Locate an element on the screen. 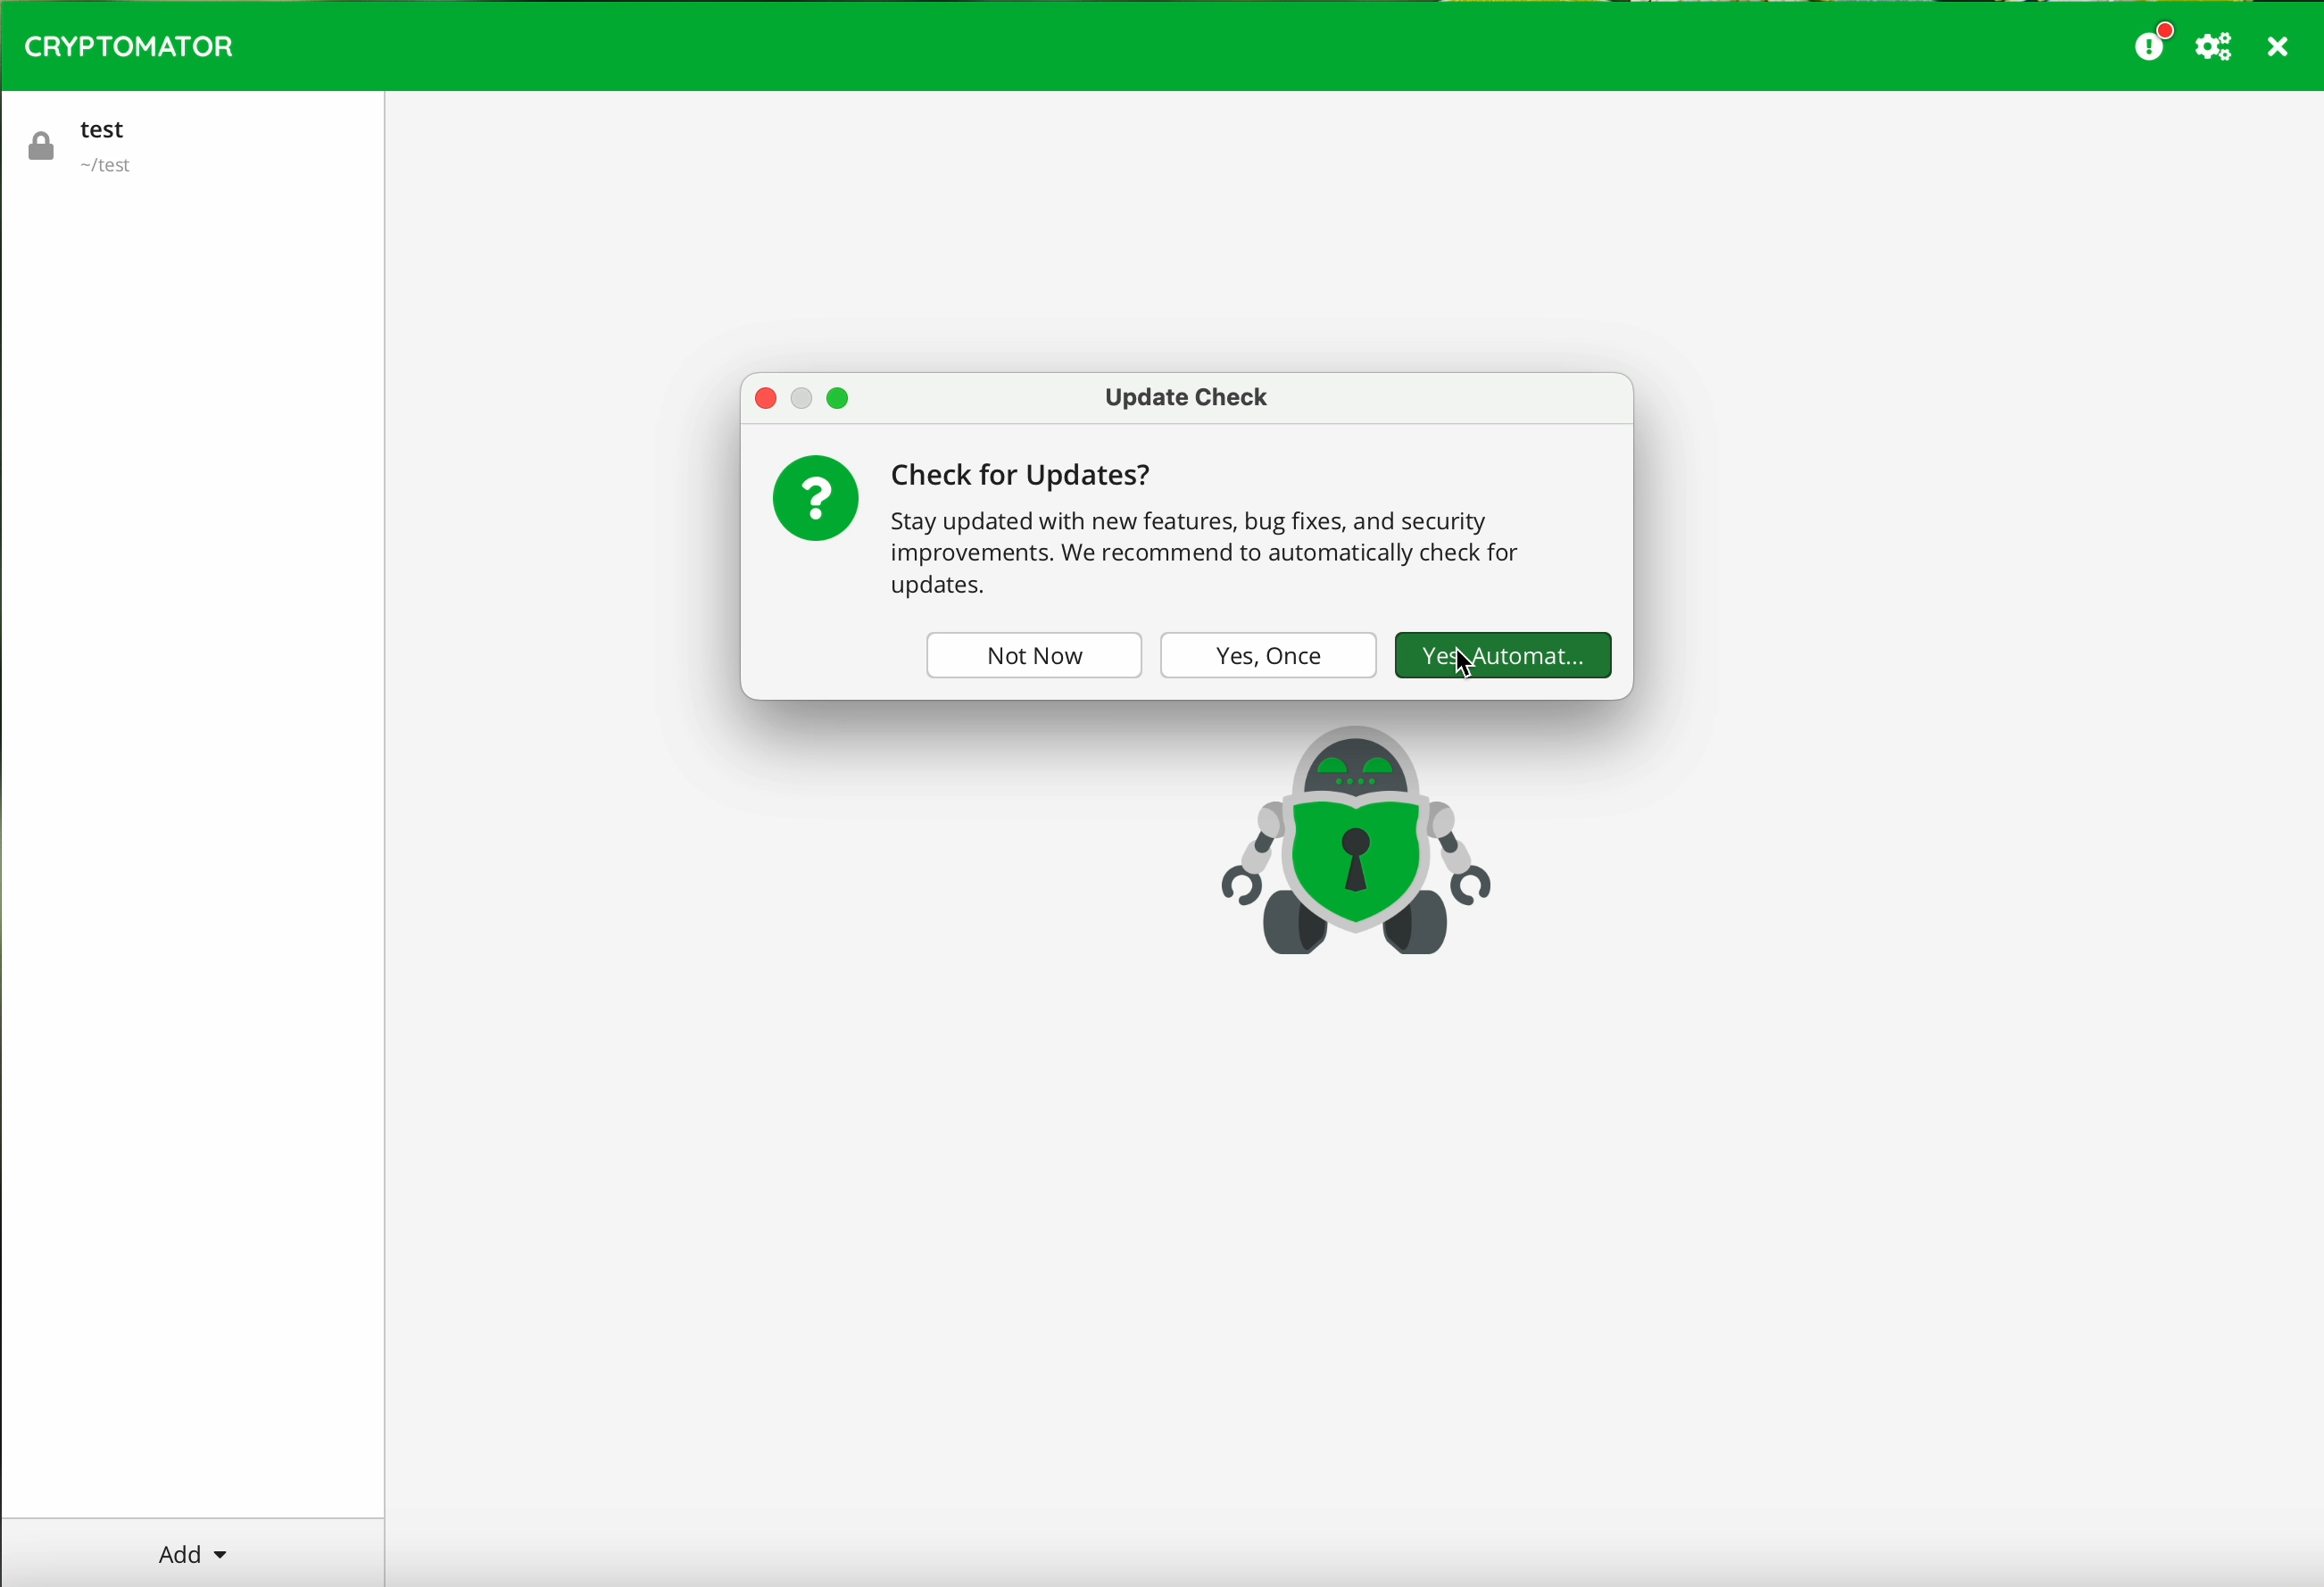 The image size is (2324, 1587). Yes Once is located at coordinates (1268, 656).